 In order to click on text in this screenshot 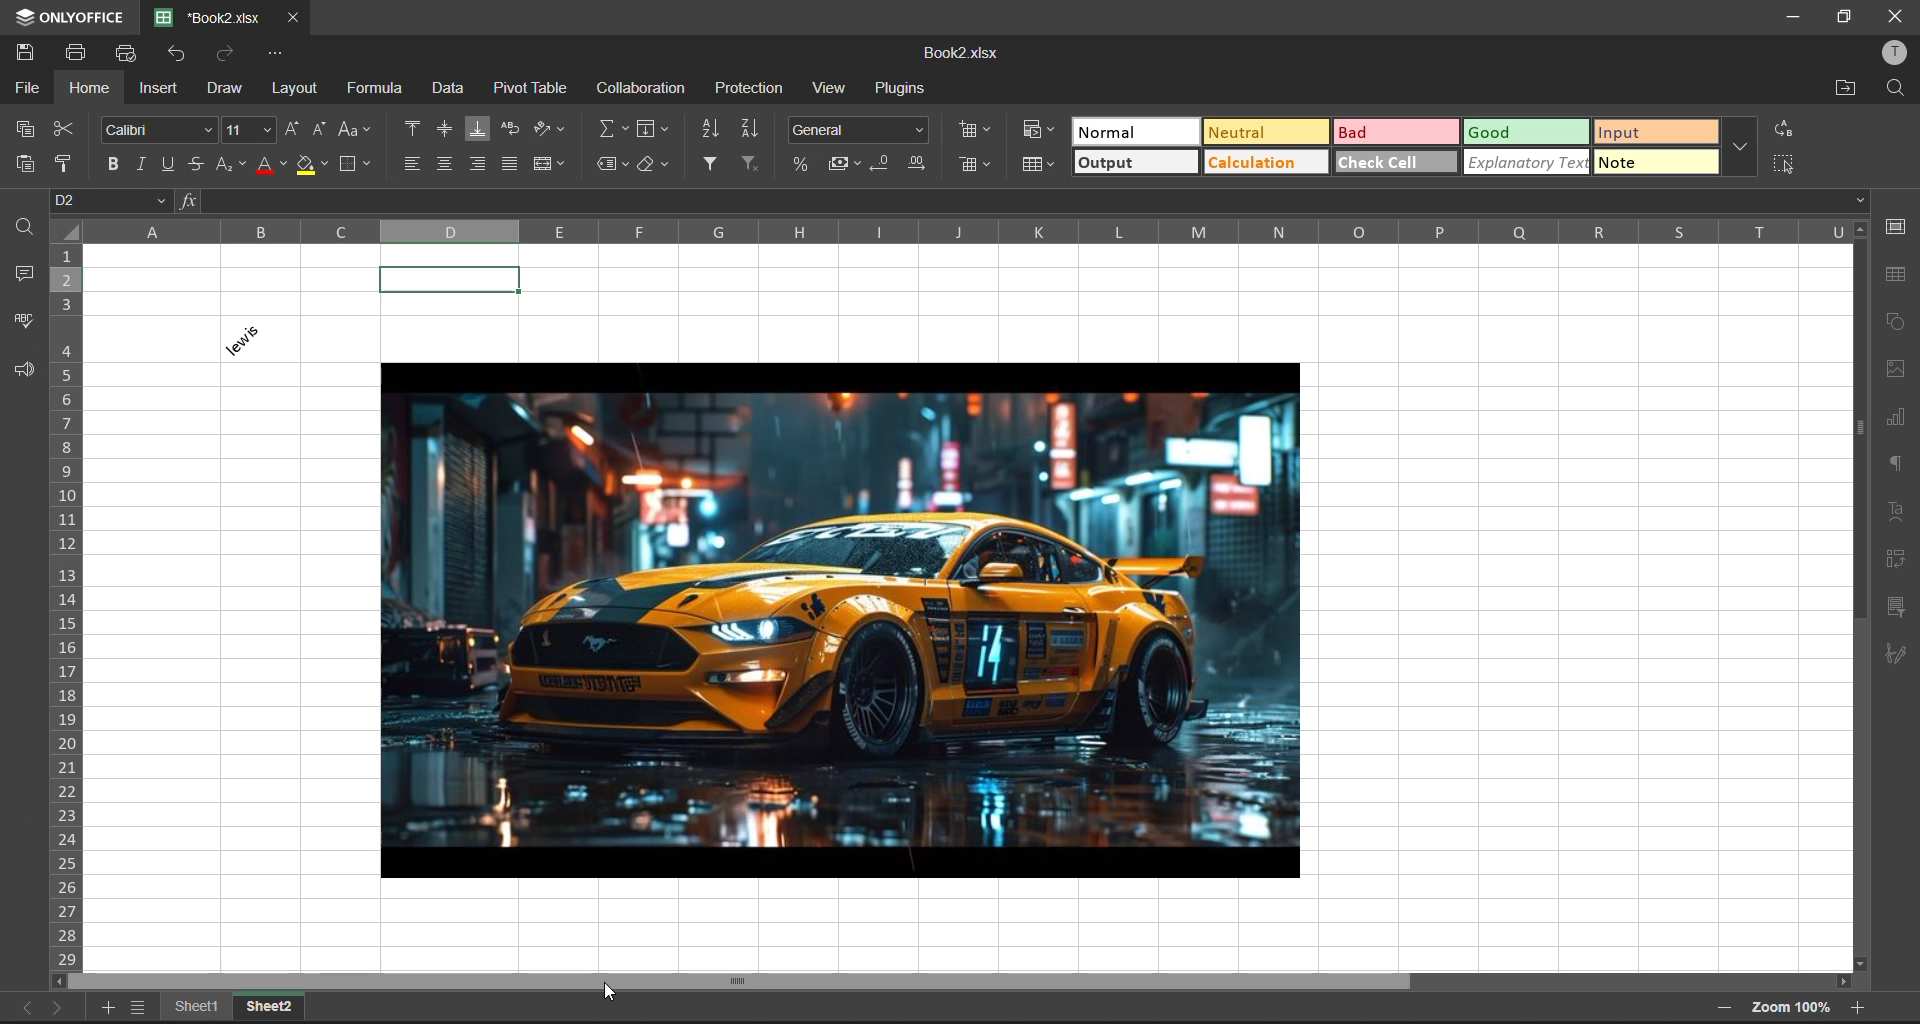, I will do `click(1896, 509)`.